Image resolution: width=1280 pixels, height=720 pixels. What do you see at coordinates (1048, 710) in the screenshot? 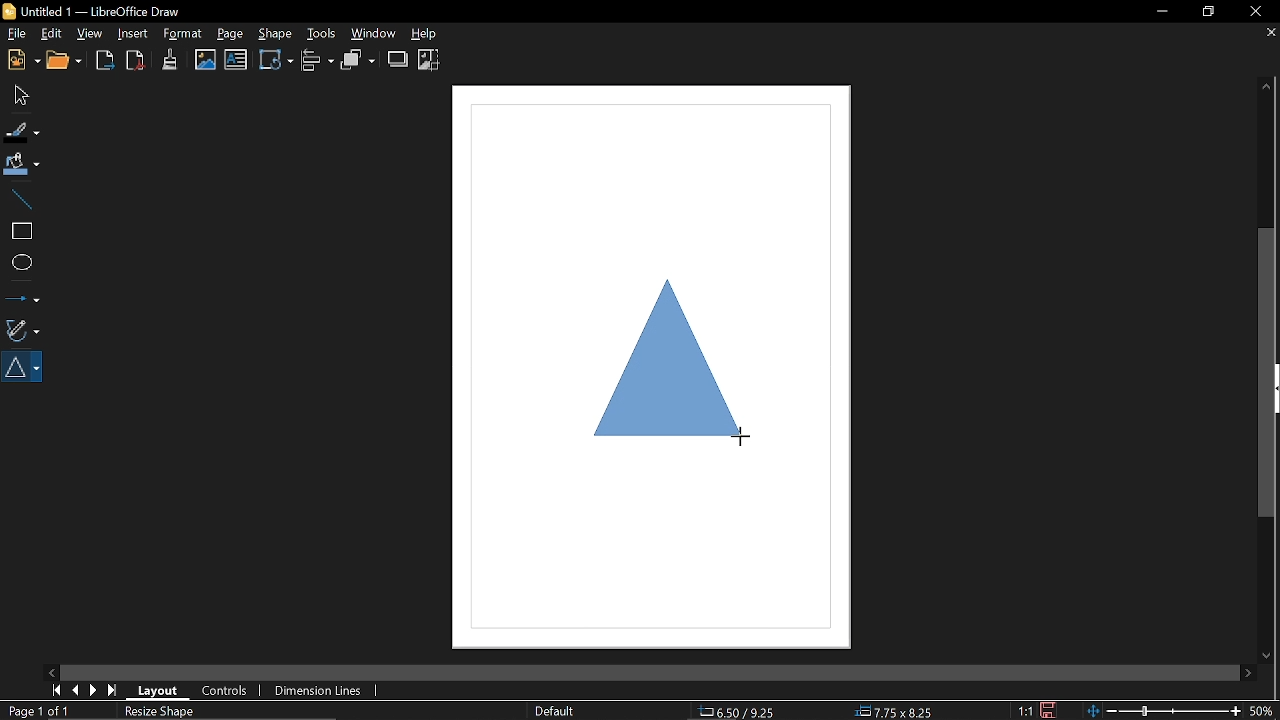
I see `Save` at bounding box center [1048, 710].